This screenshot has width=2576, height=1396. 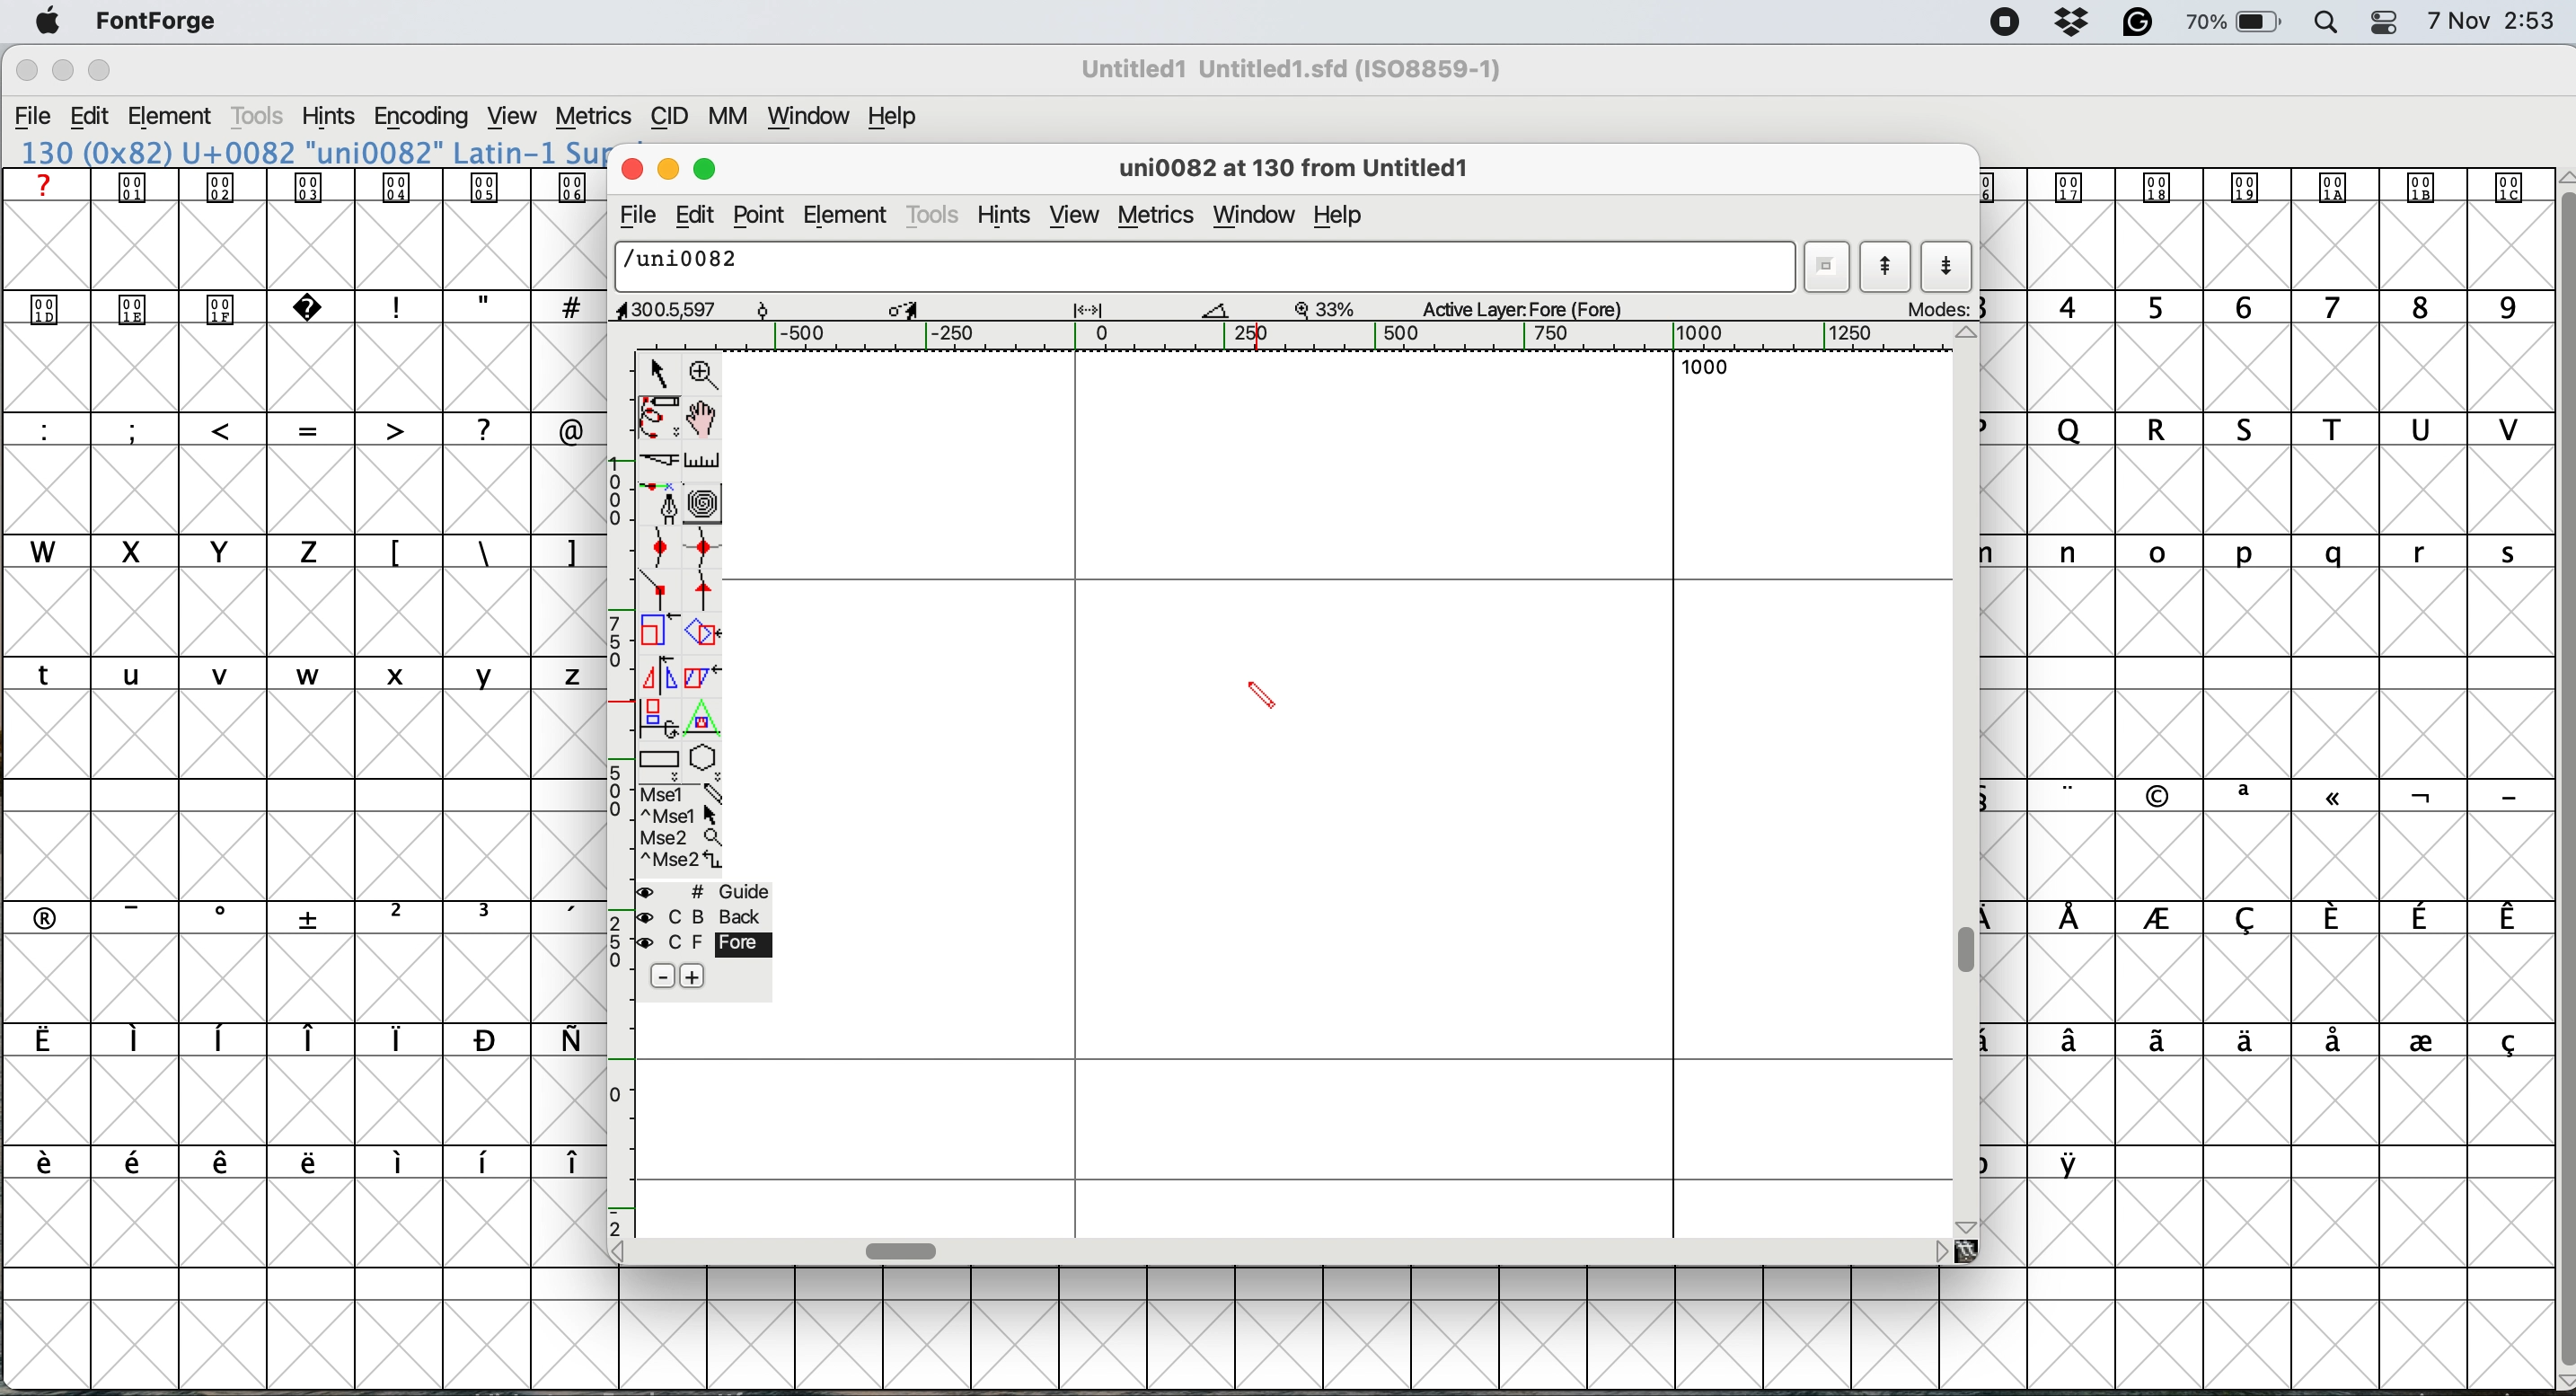 What do you see at coordinates (661, 506) in the screenshot?
I see `add a point then drag out its control points` at bounding box center [661, 506].